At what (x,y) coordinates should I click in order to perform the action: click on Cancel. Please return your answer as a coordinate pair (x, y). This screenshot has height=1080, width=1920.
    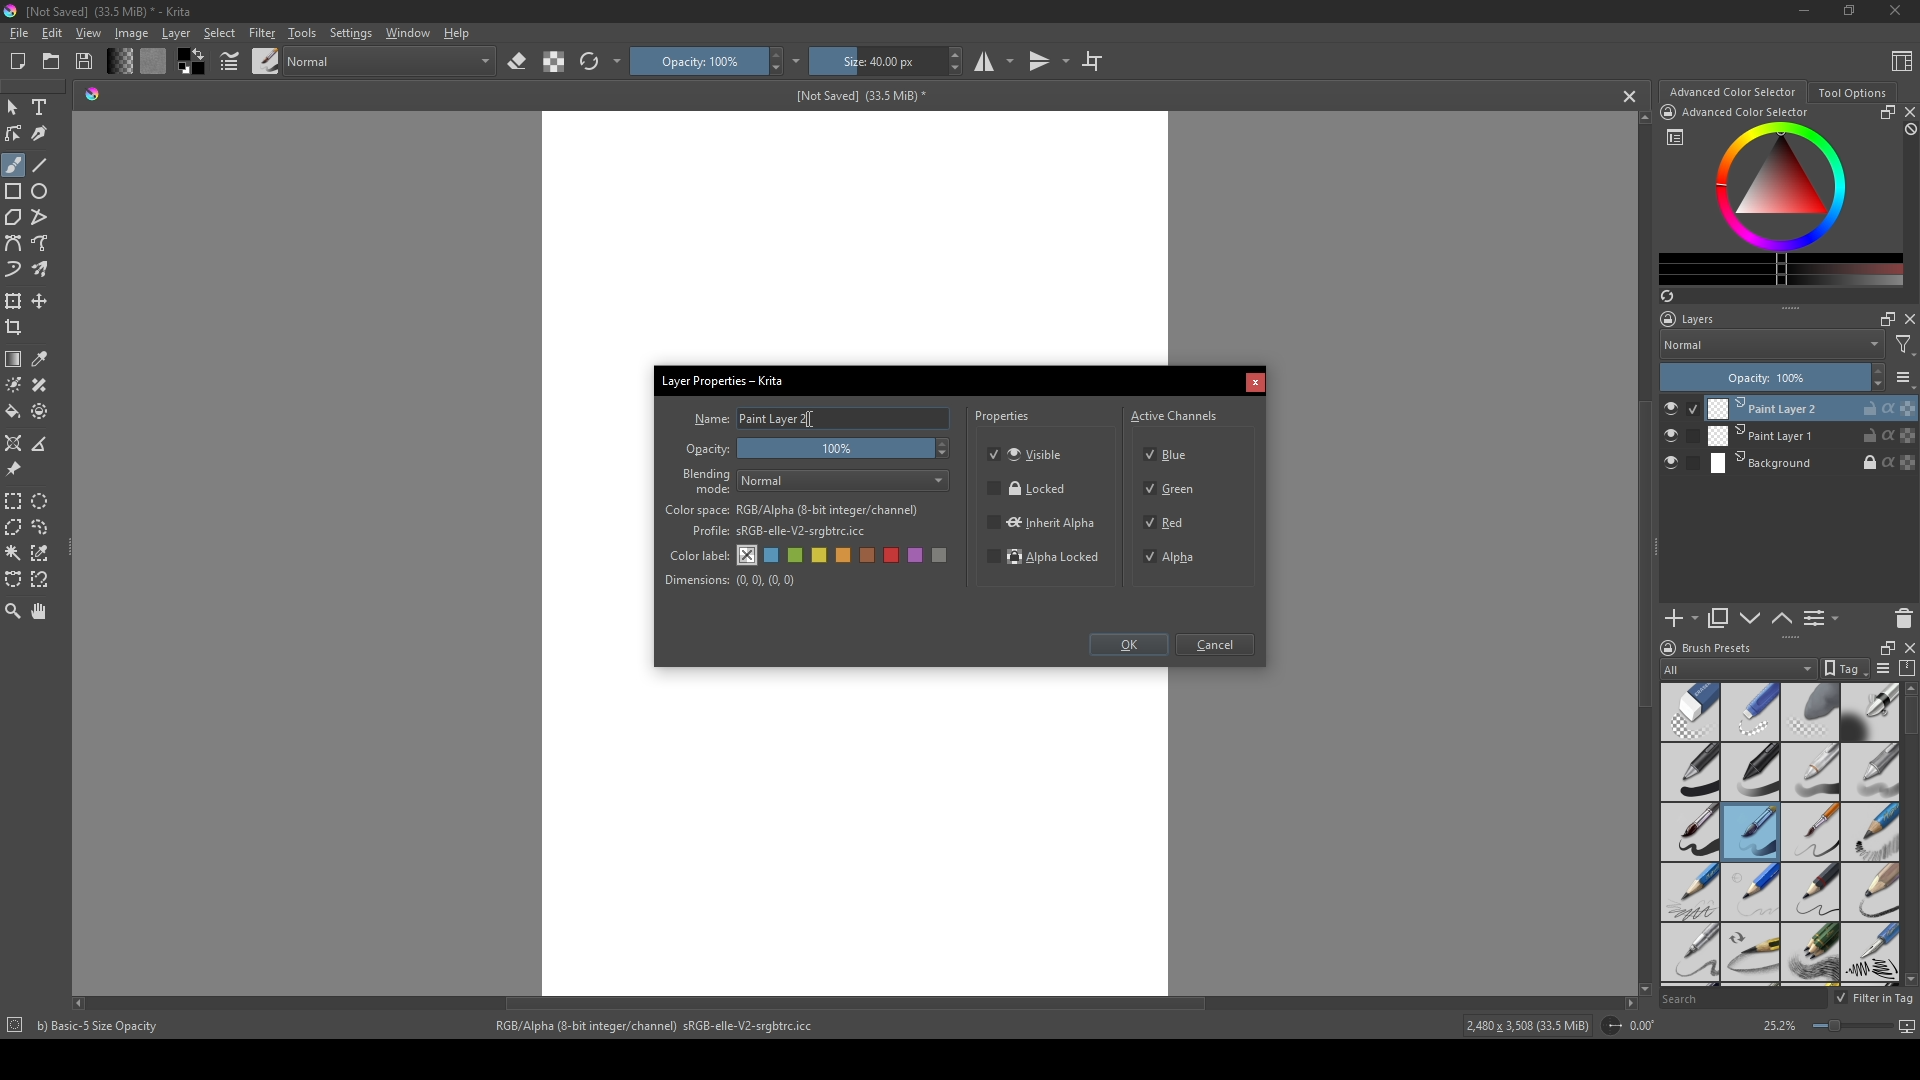
    Looking at the image, I should click on (1219, 646).